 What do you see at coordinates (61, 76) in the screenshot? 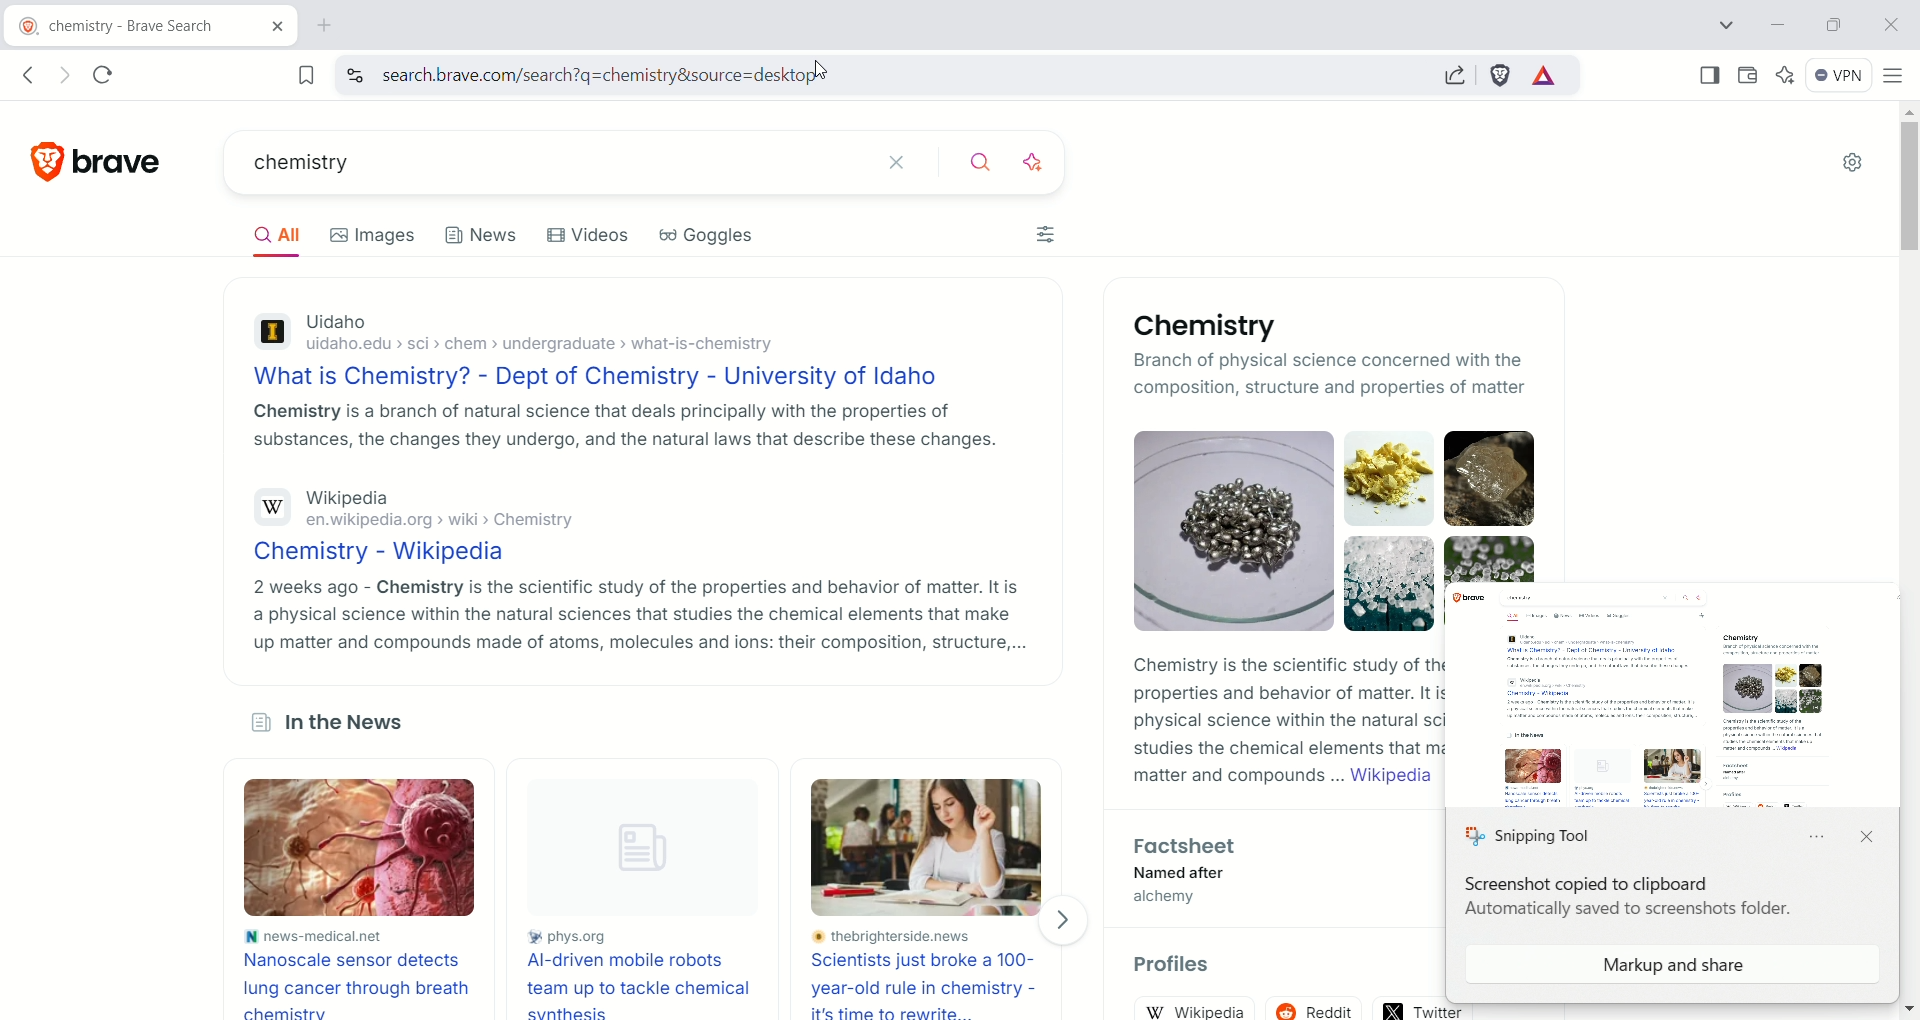
I see `go forward` at bounding box center [61, 76].